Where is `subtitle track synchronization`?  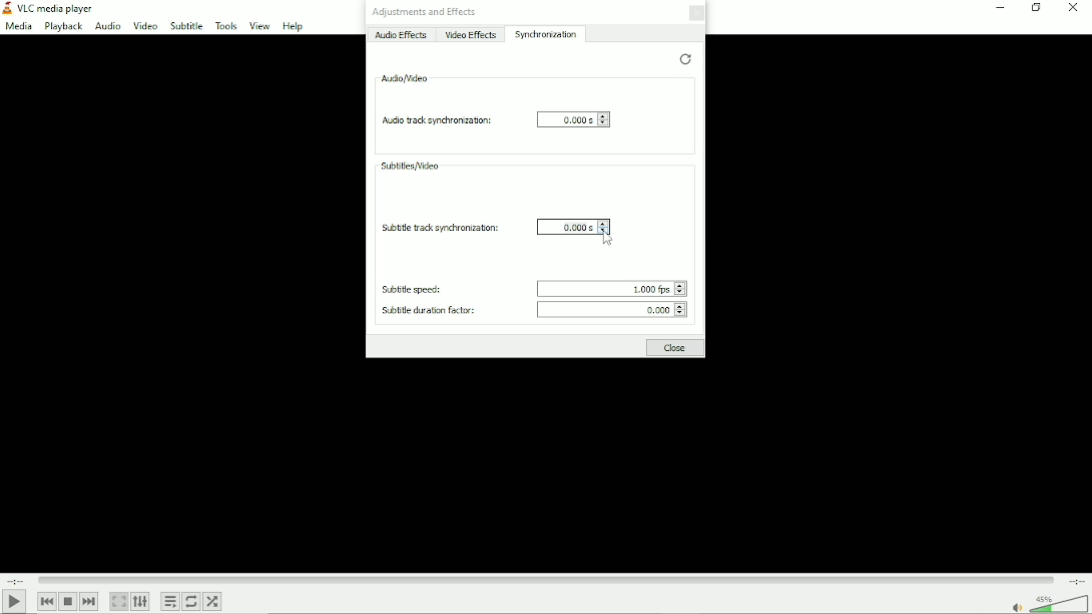
subtitle track synchronization is located at coordinates (437, 227).